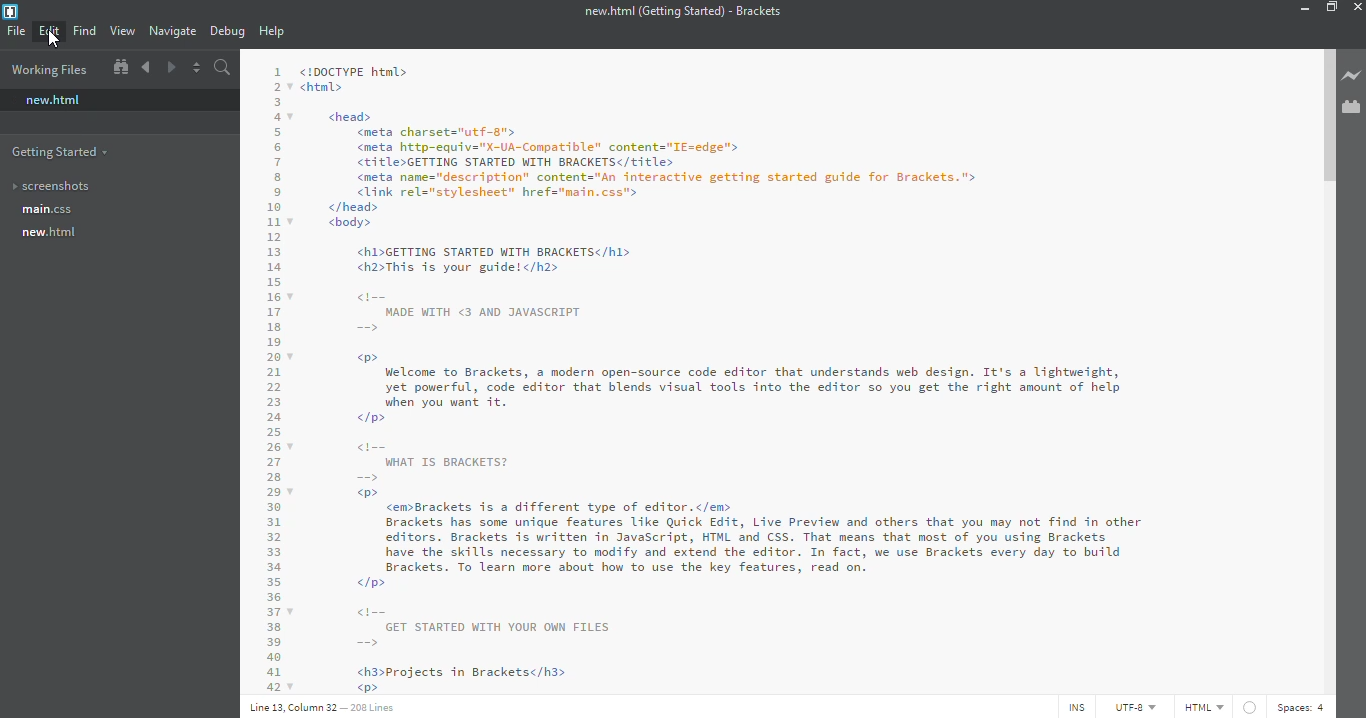 This screenshot has height=718, width=1366. I want to click on linter, so click(1249, 707).